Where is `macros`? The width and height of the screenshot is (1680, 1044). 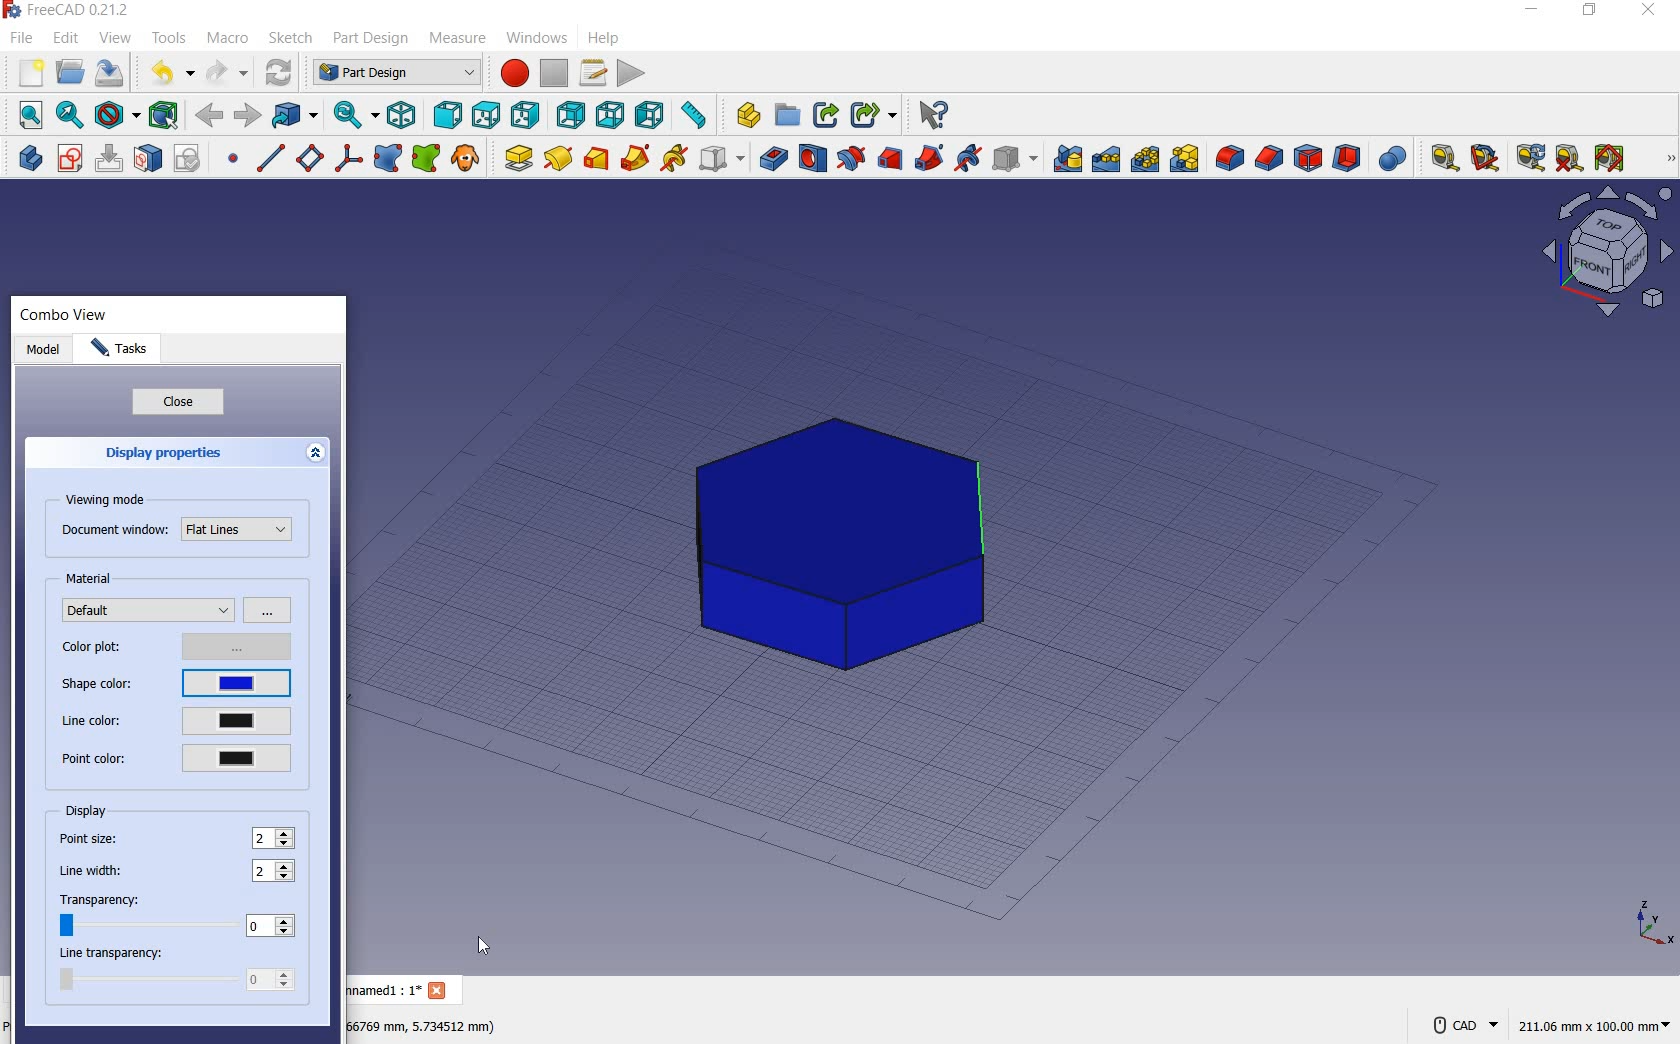
macros is located at coordinates (592, 73).